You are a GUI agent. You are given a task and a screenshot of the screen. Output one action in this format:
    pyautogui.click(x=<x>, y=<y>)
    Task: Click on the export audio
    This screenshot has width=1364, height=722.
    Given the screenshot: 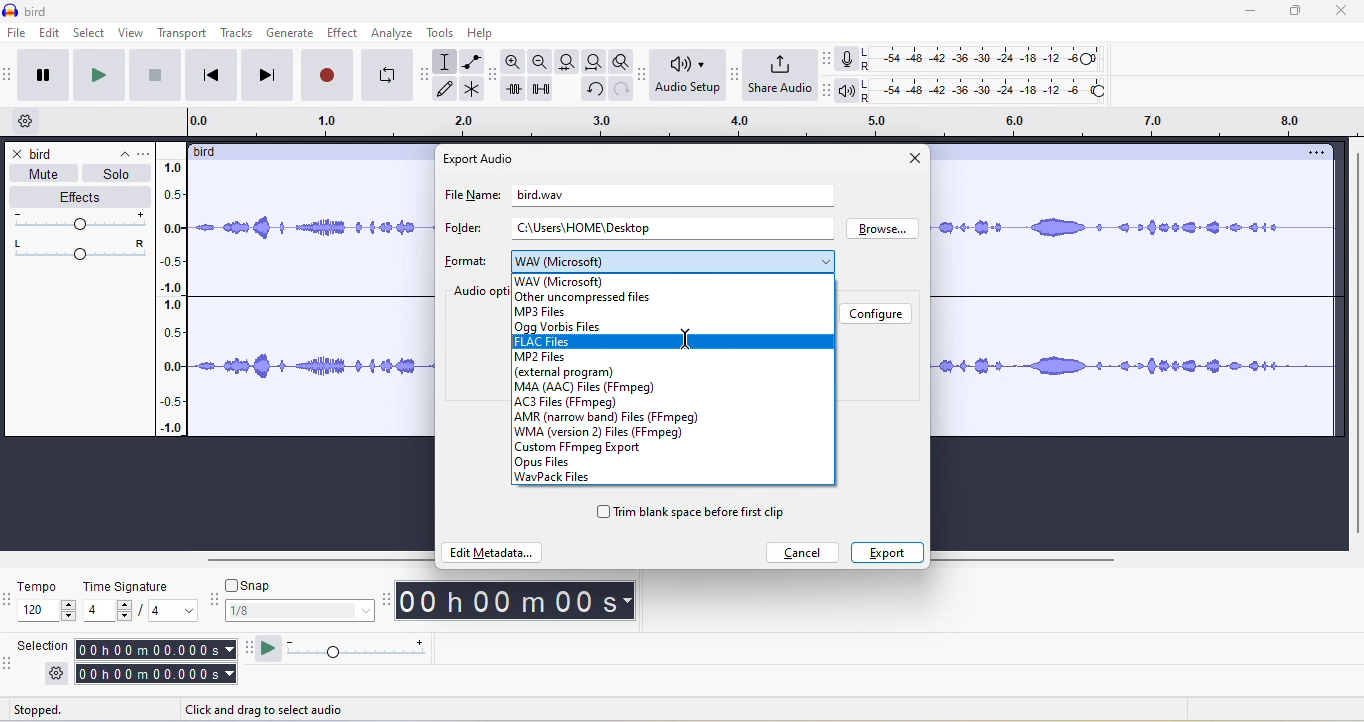 What is the action you would take?
    pyautogui.click(x=482, y=159)
    